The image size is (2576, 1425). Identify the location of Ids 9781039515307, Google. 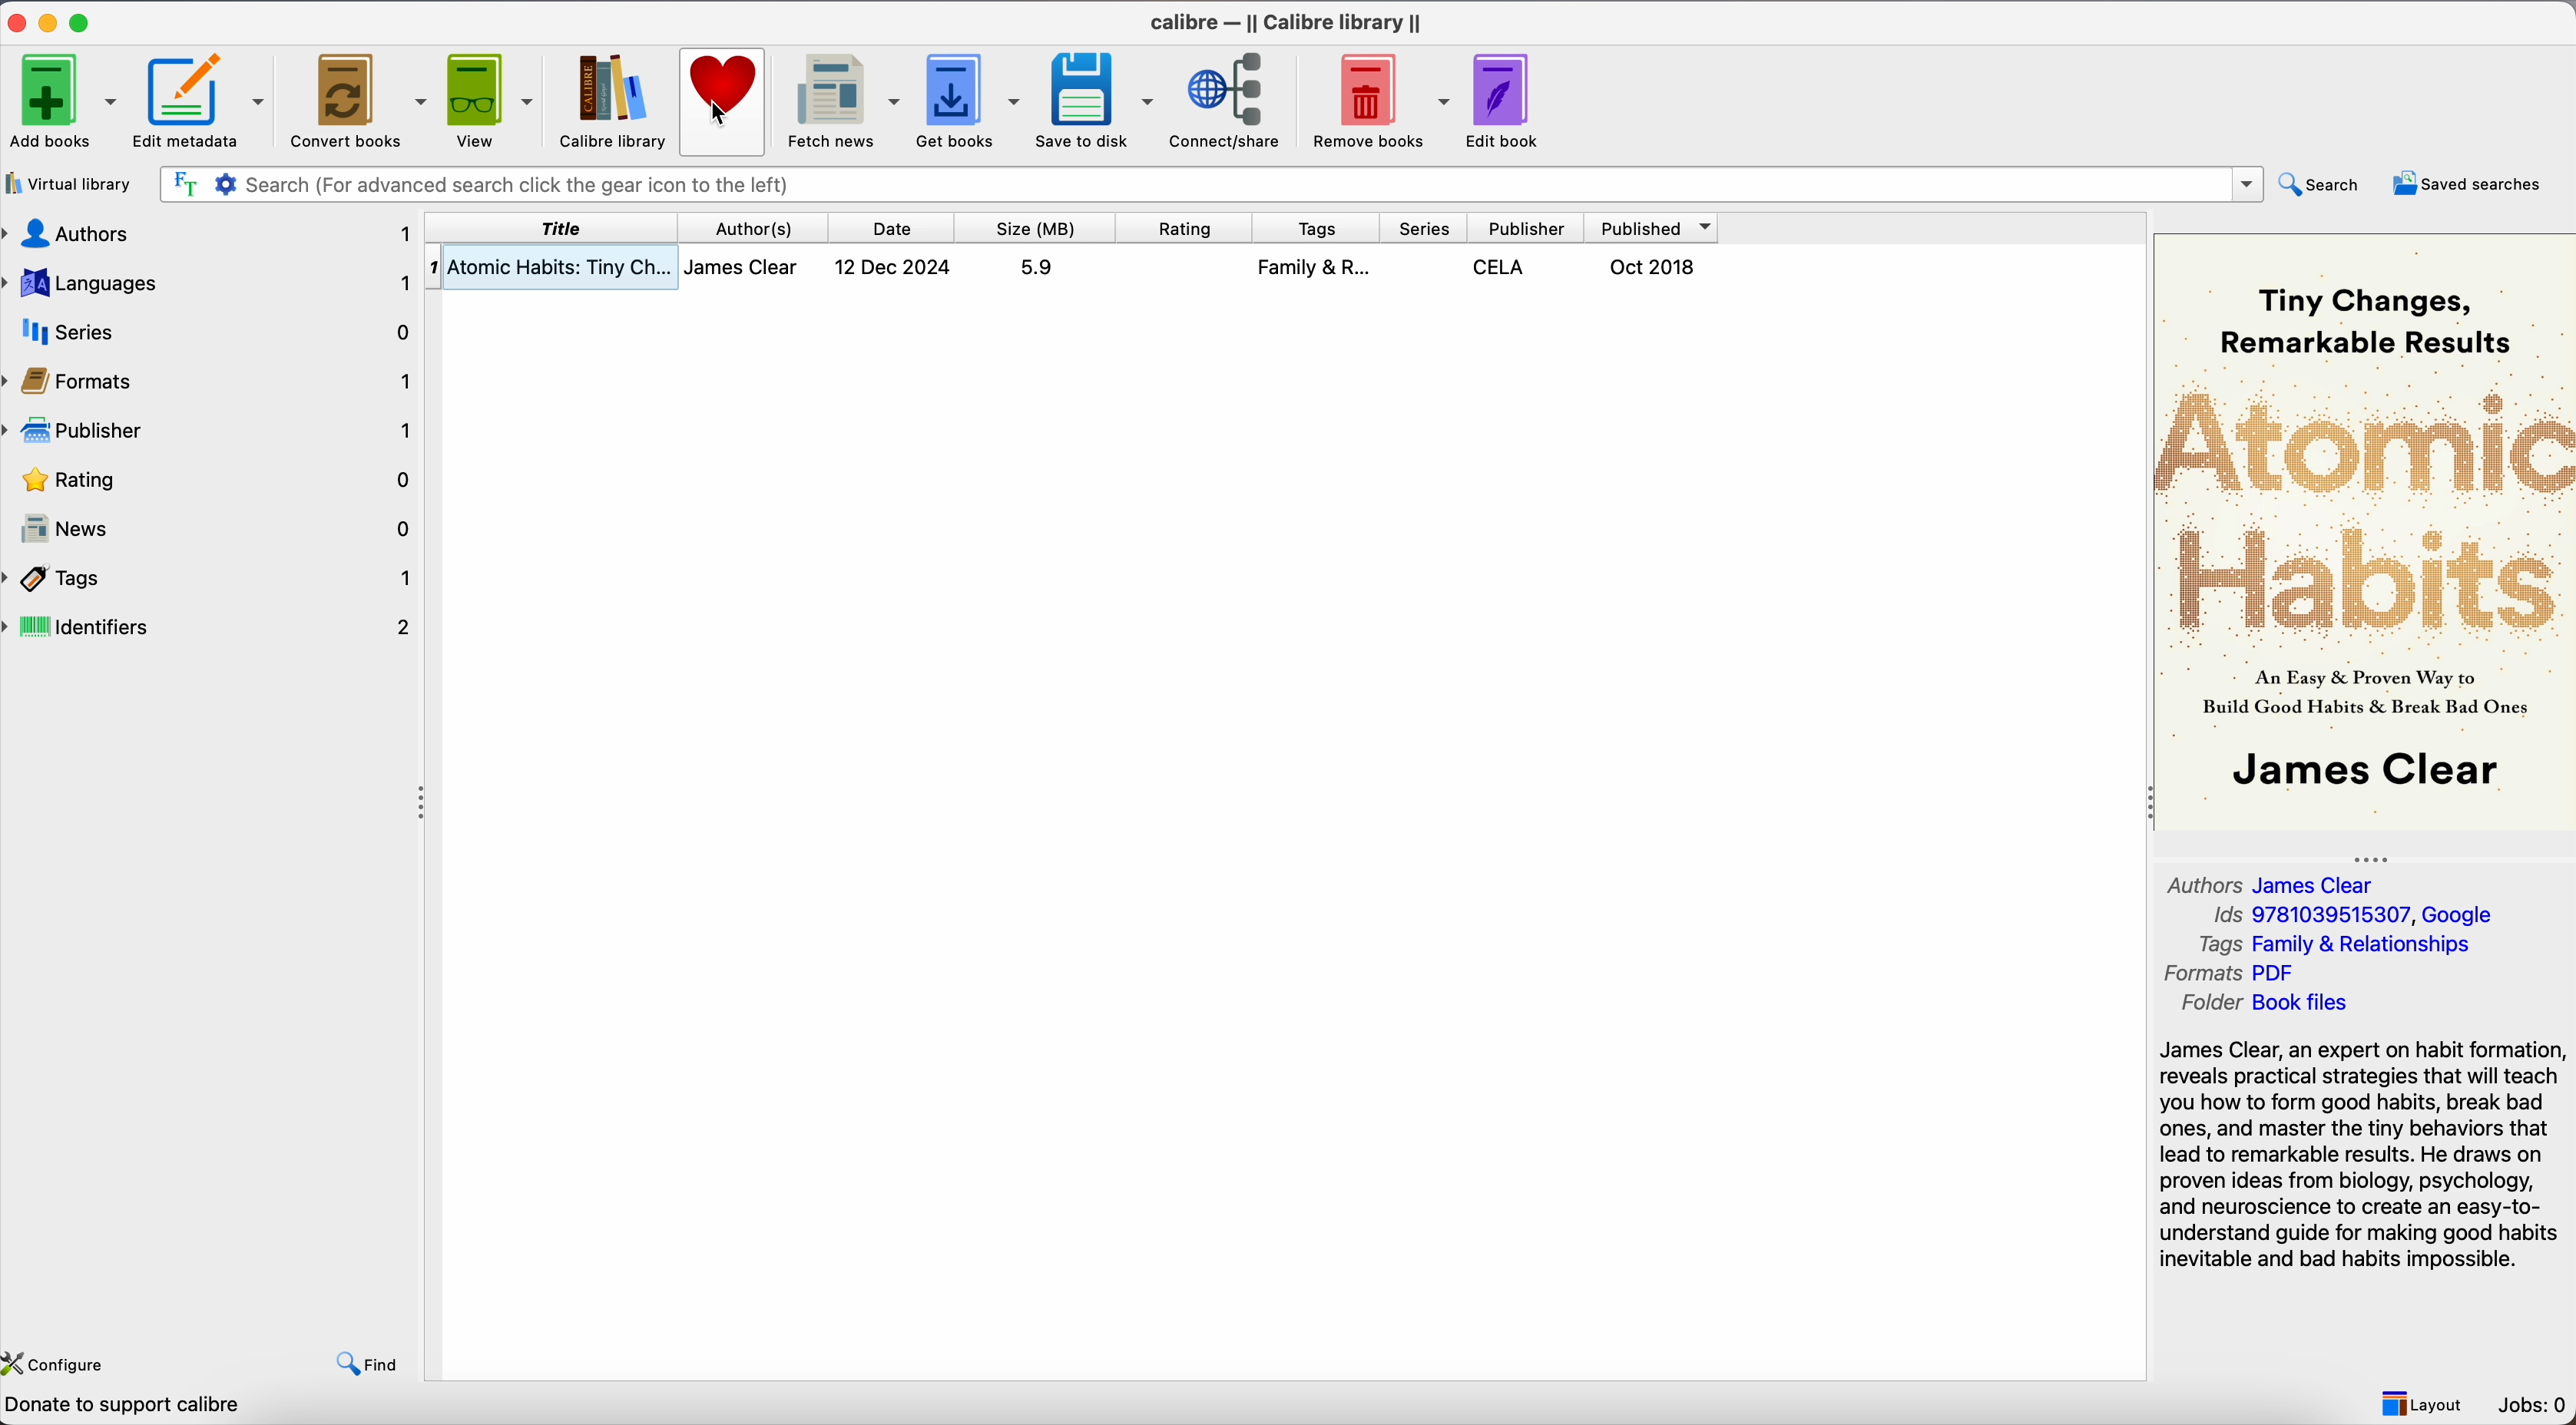
(2349, 915).